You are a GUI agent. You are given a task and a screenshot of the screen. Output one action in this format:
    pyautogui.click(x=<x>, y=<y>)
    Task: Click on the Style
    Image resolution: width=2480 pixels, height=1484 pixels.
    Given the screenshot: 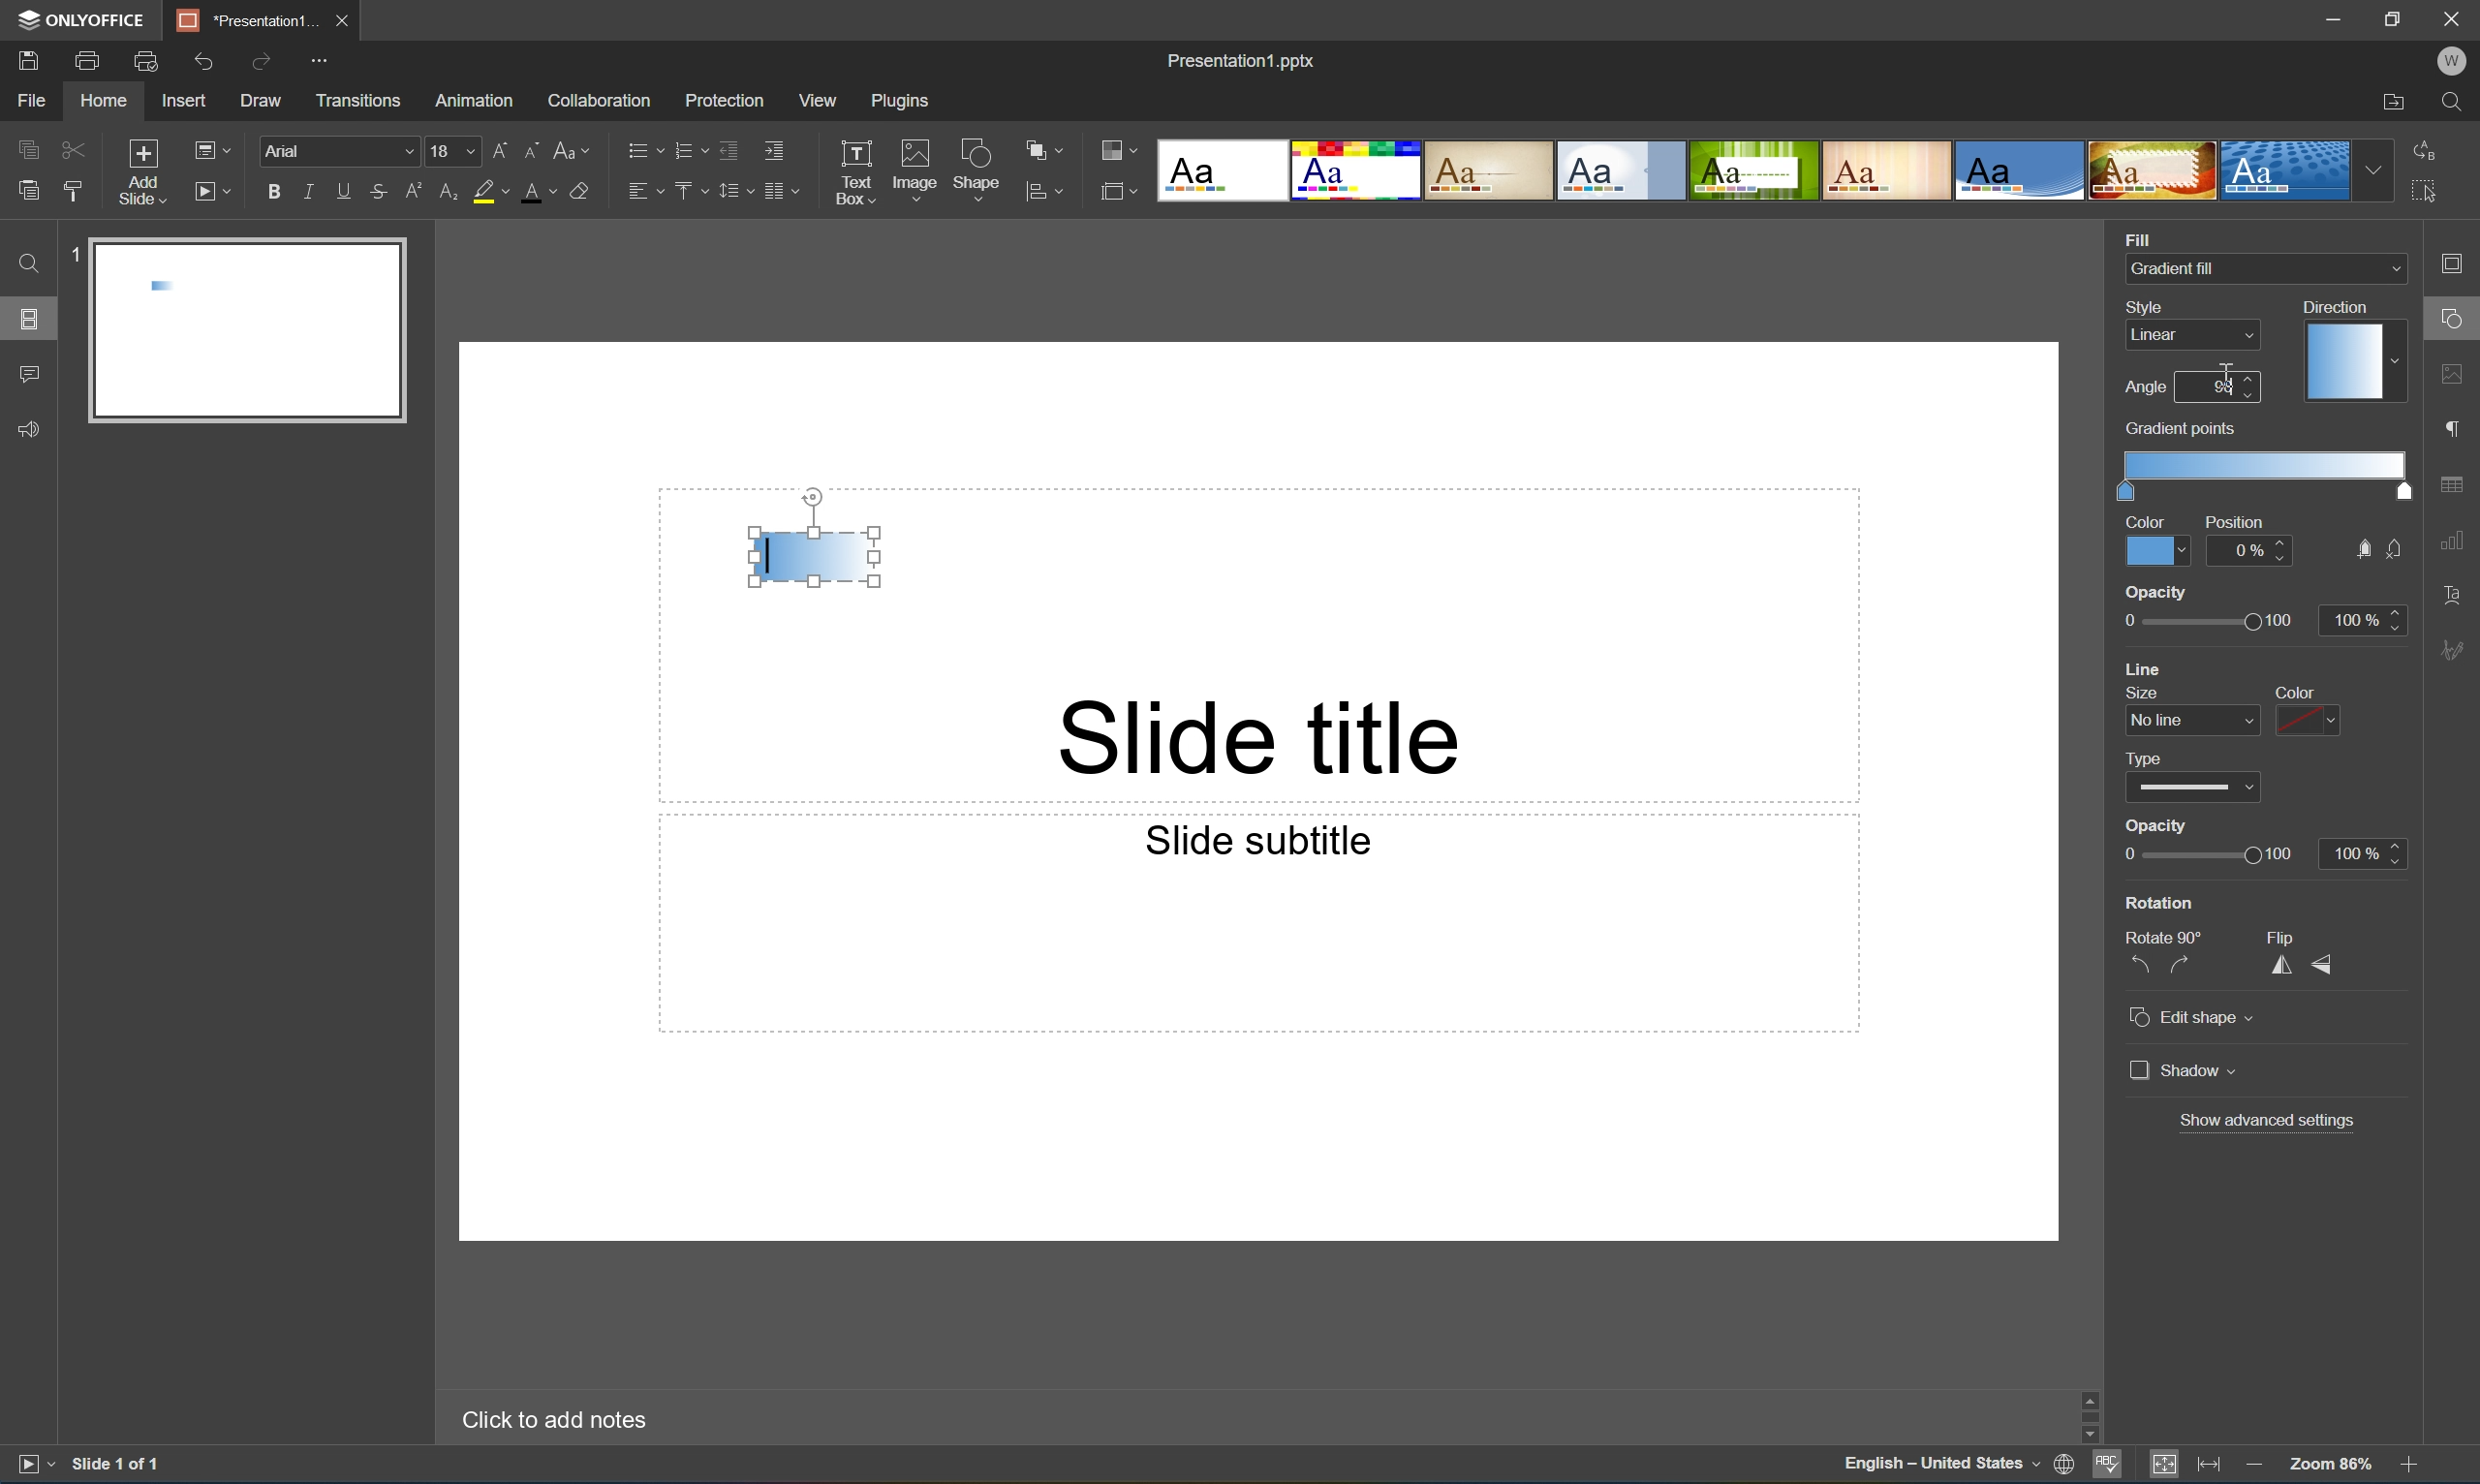 What is the action you would take?
    pyautogui.click(x=2148, y=306)
    